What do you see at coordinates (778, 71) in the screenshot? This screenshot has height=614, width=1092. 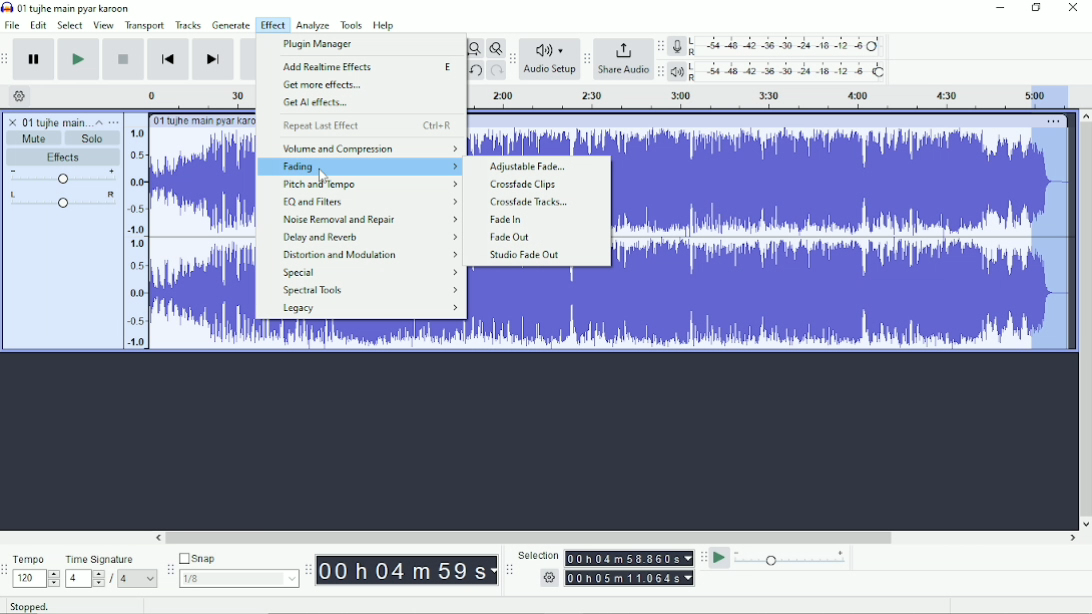 I see `Playback meter` at bounding box center [778, 71].